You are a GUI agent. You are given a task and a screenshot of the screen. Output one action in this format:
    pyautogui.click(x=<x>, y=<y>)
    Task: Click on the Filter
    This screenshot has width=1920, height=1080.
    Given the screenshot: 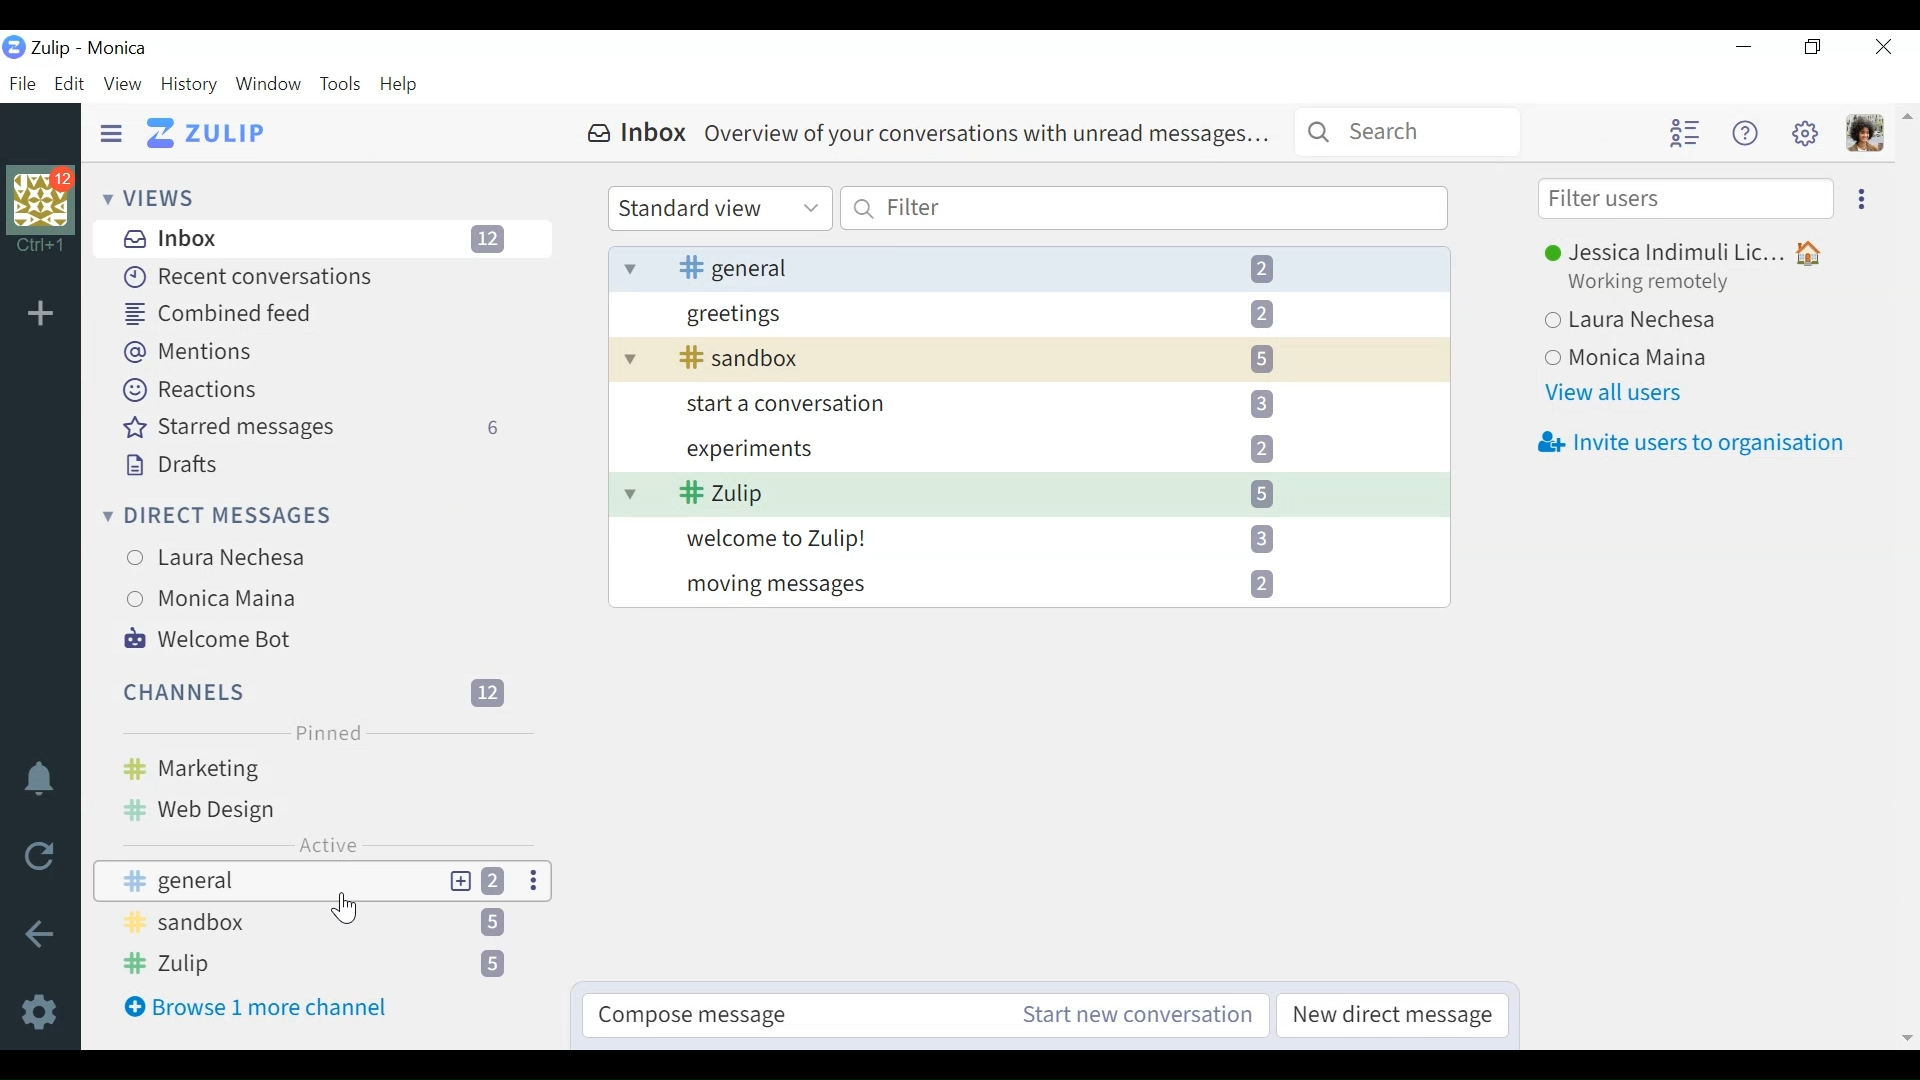 What is the action you would take?
    pyautogui.click(x=1143, y=207)
    